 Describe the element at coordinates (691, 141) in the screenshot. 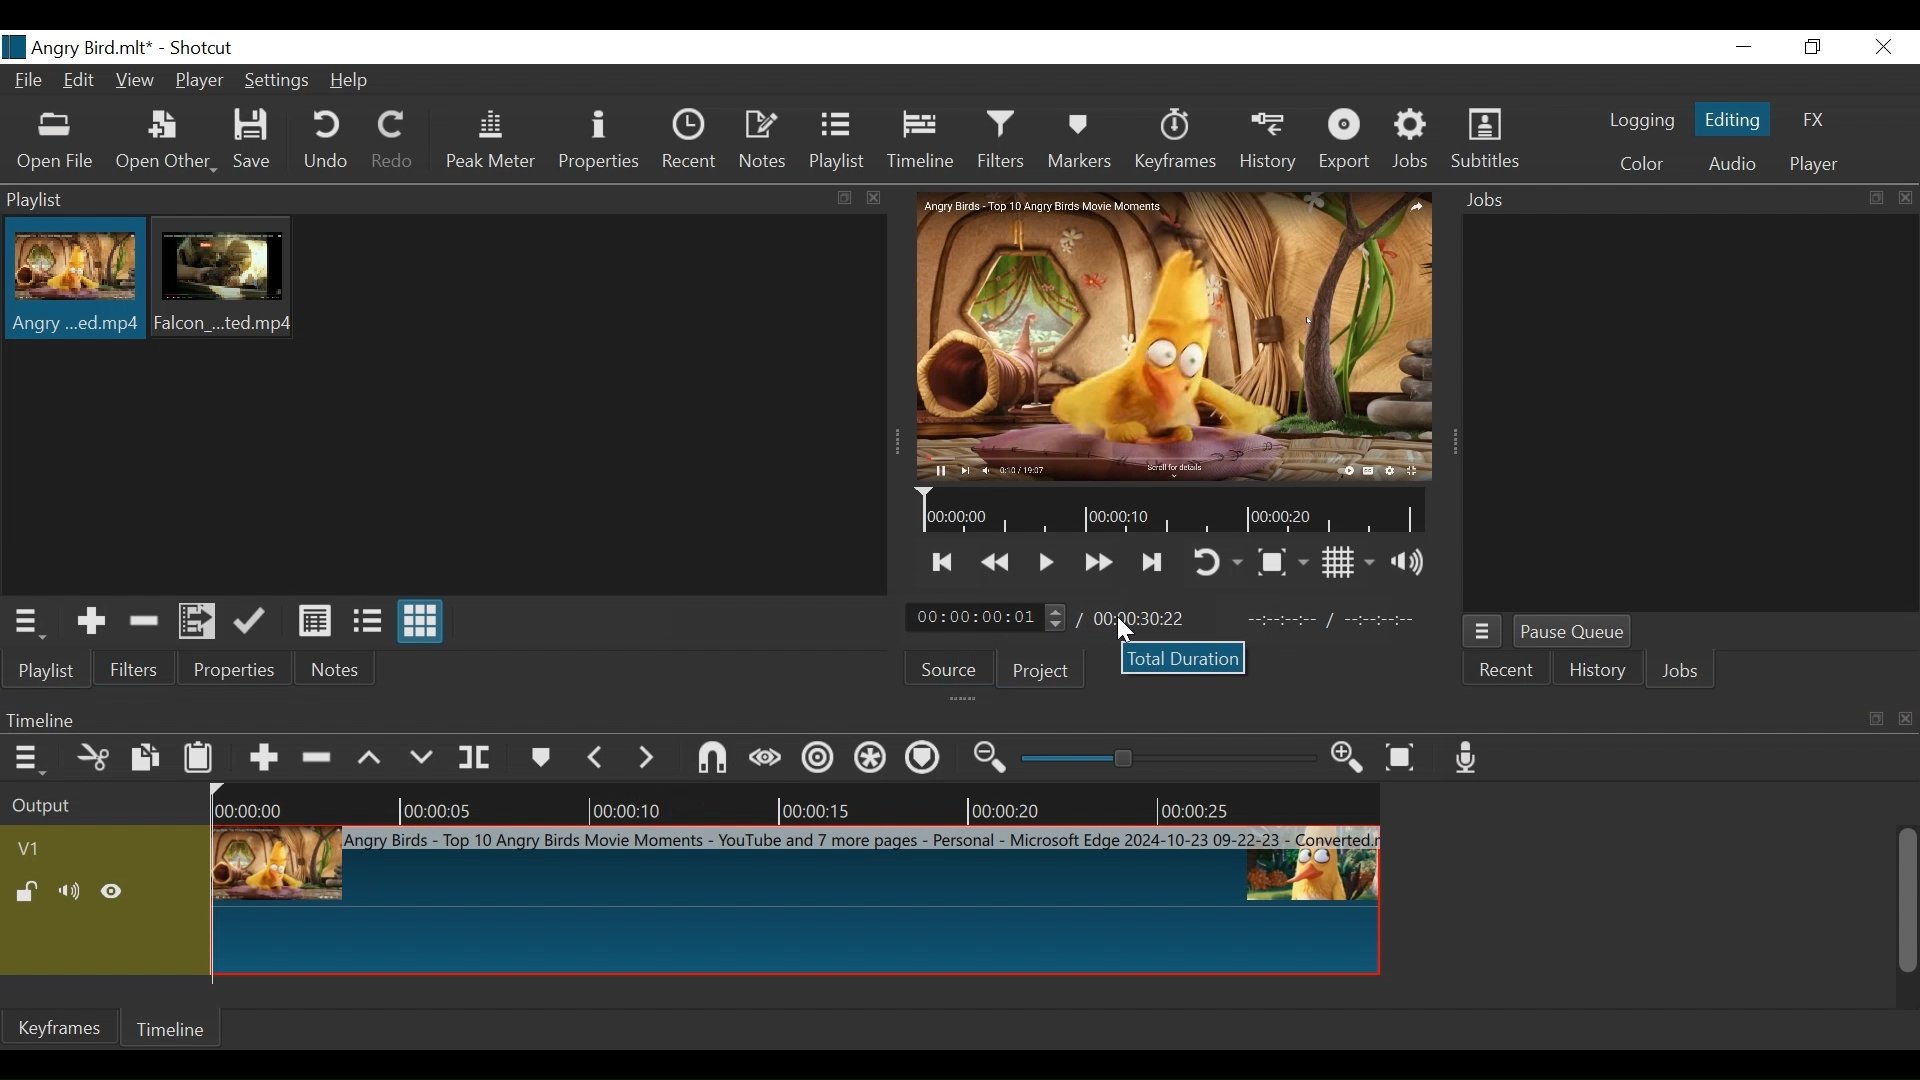

I see `Recent` at that location.